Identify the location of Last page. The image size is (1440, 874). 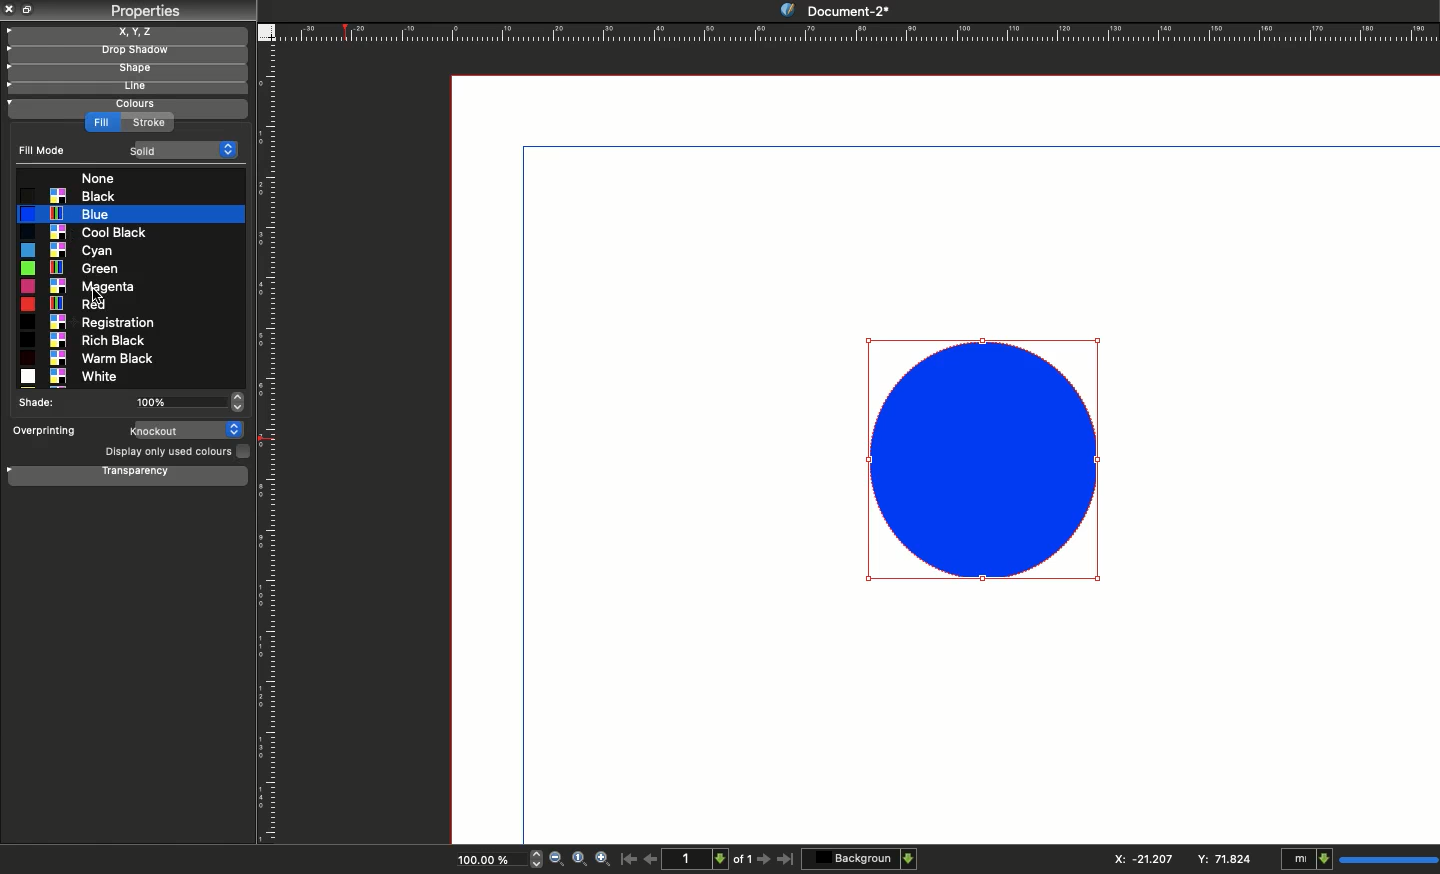
(786, 860).